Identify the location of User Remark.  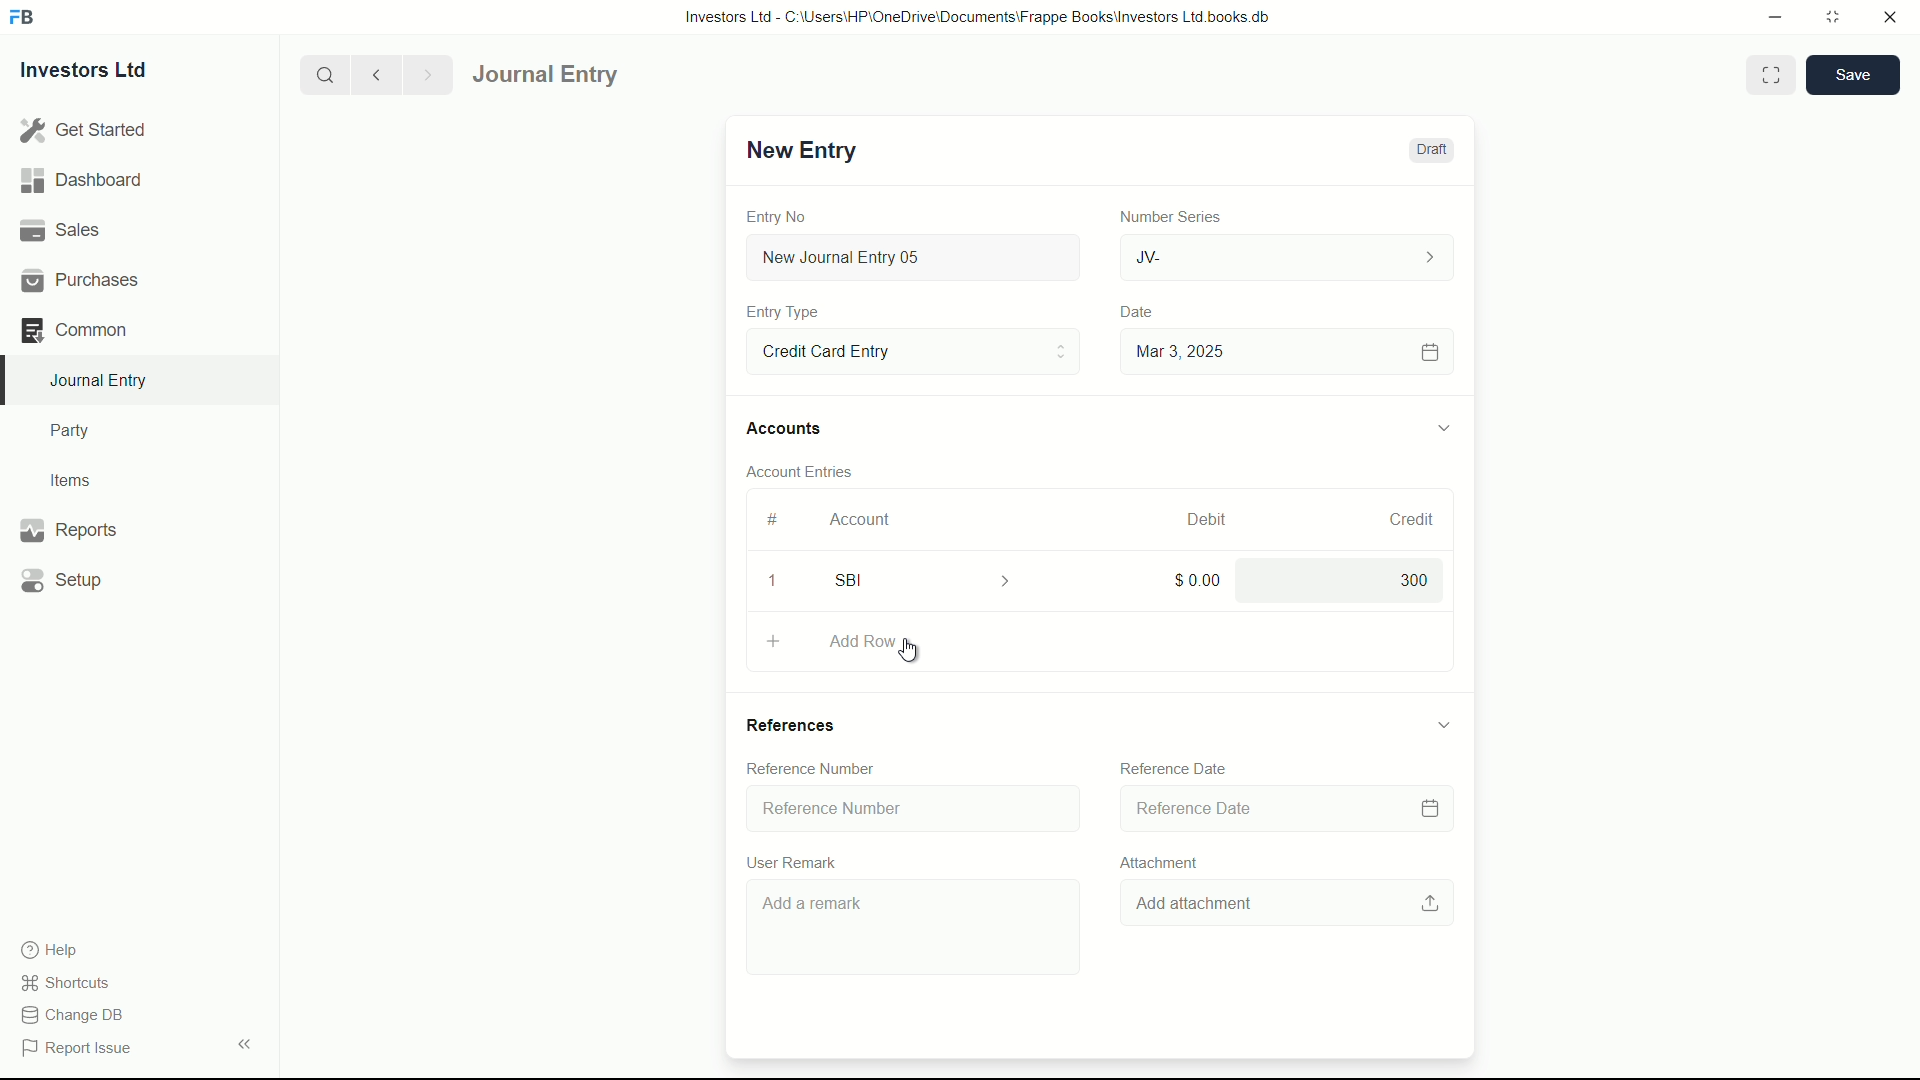
(796, 859).